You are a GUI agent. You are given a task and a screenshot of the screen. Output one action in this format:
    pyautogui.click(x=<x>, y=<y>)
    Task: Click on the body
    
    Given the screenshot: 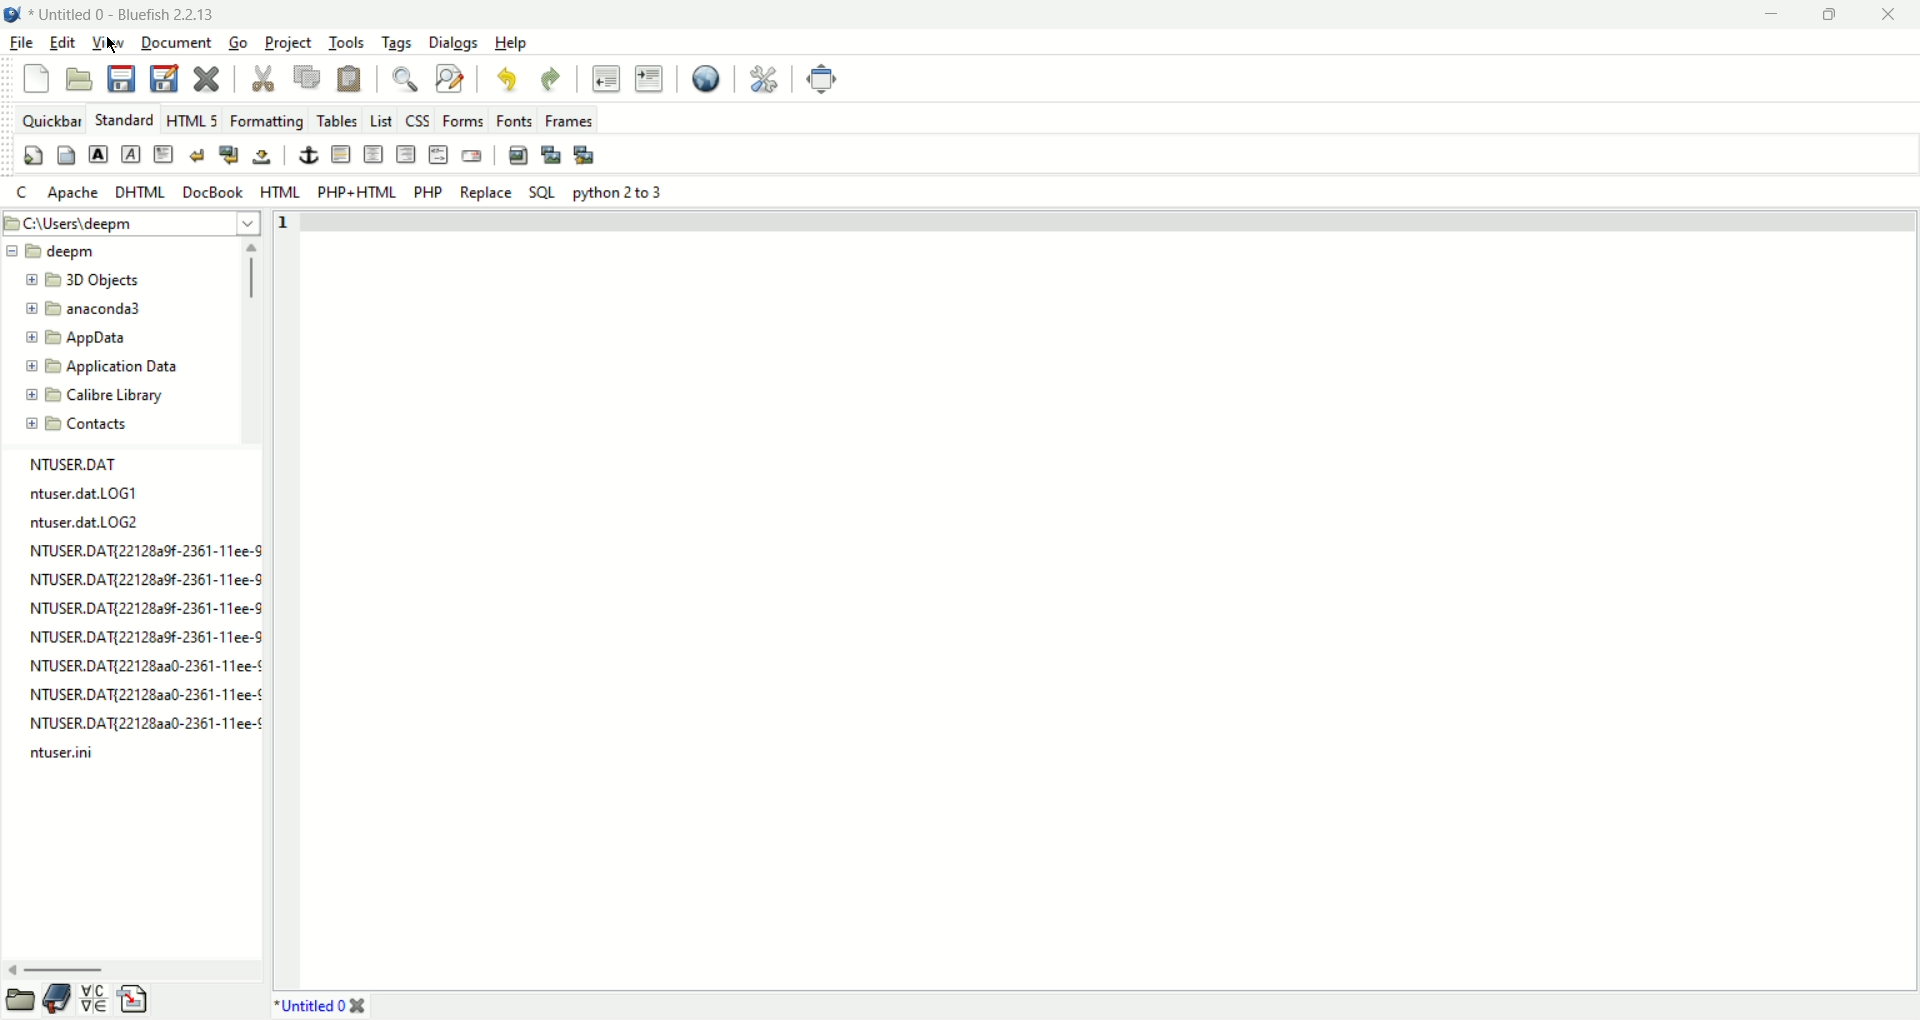 What is the action you would take?
    pyautogui.click(x=68, y=156)
    